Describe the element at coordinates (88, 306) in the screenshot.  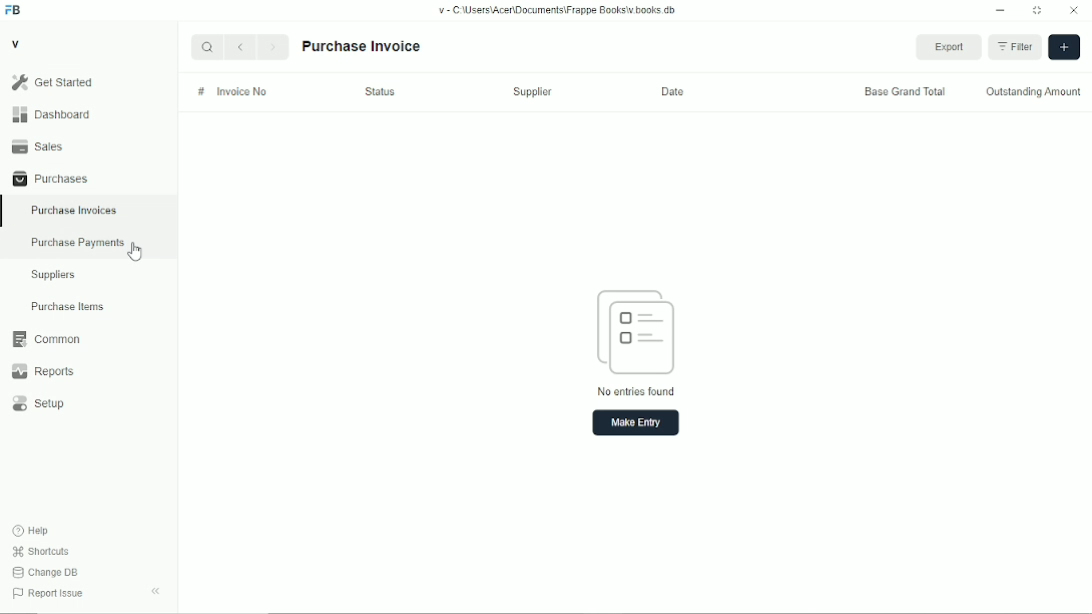
I see `Purchase Items` at that location.